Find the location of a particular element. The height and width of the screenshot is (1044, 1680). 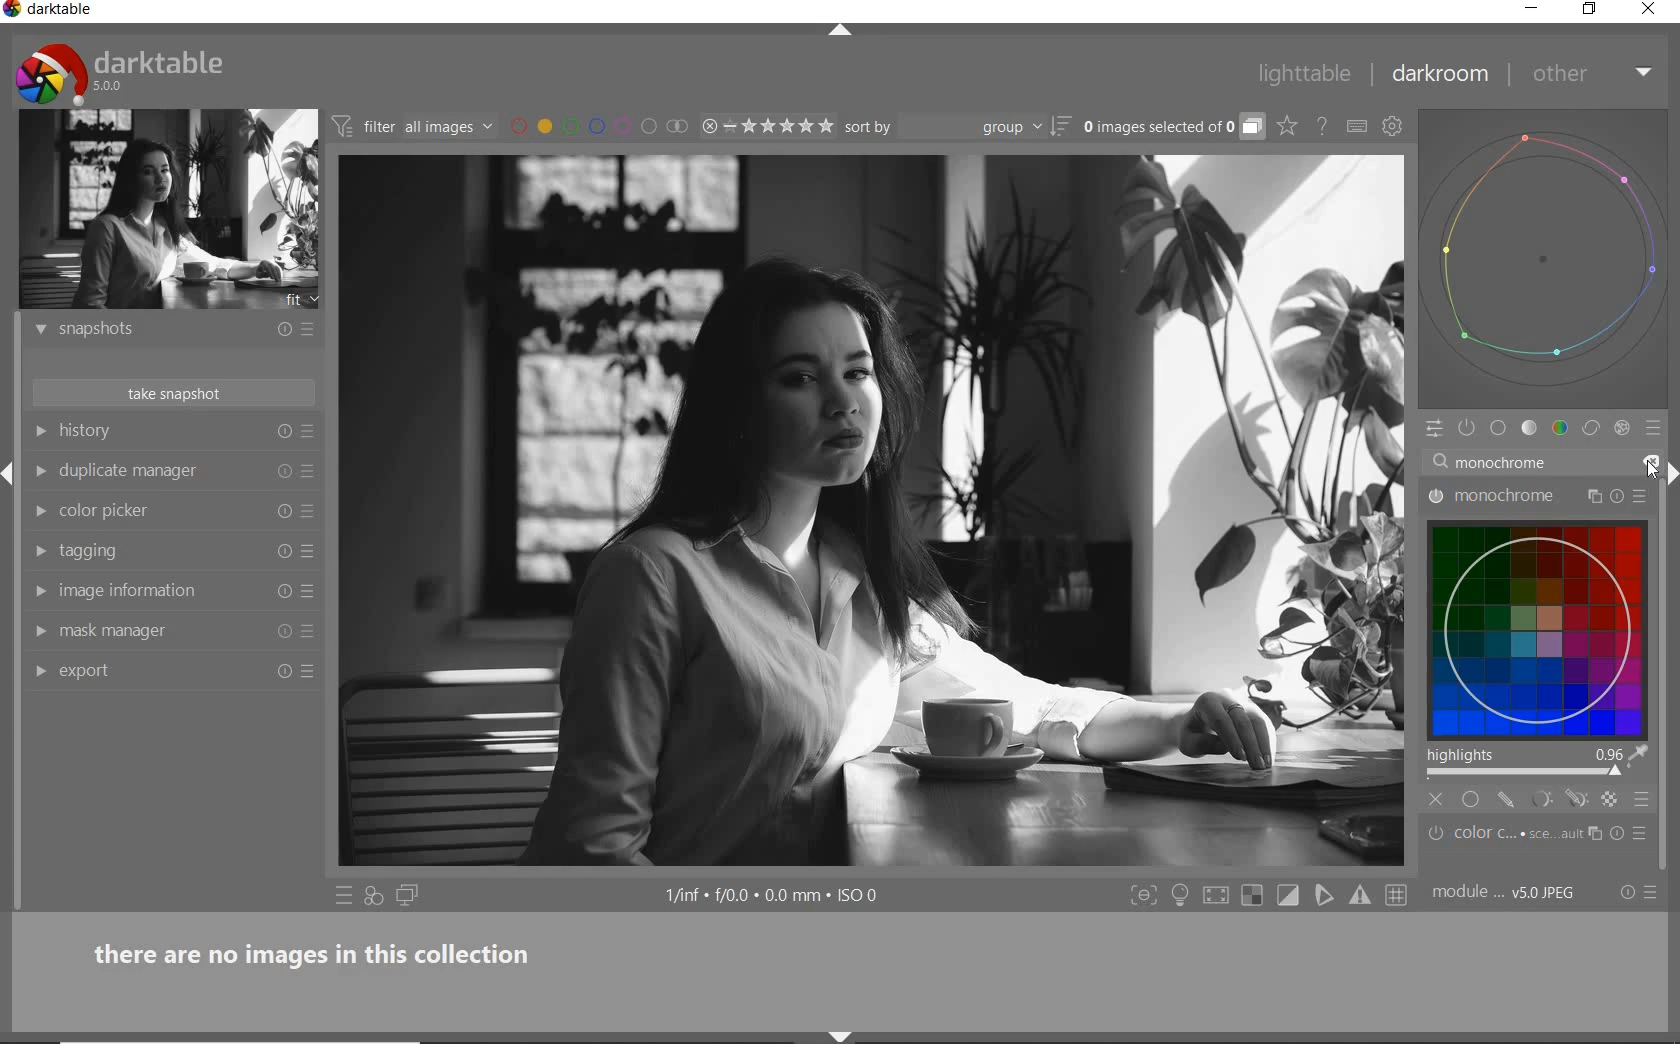

there are no images in this collection is located at coordinates (323, 951).